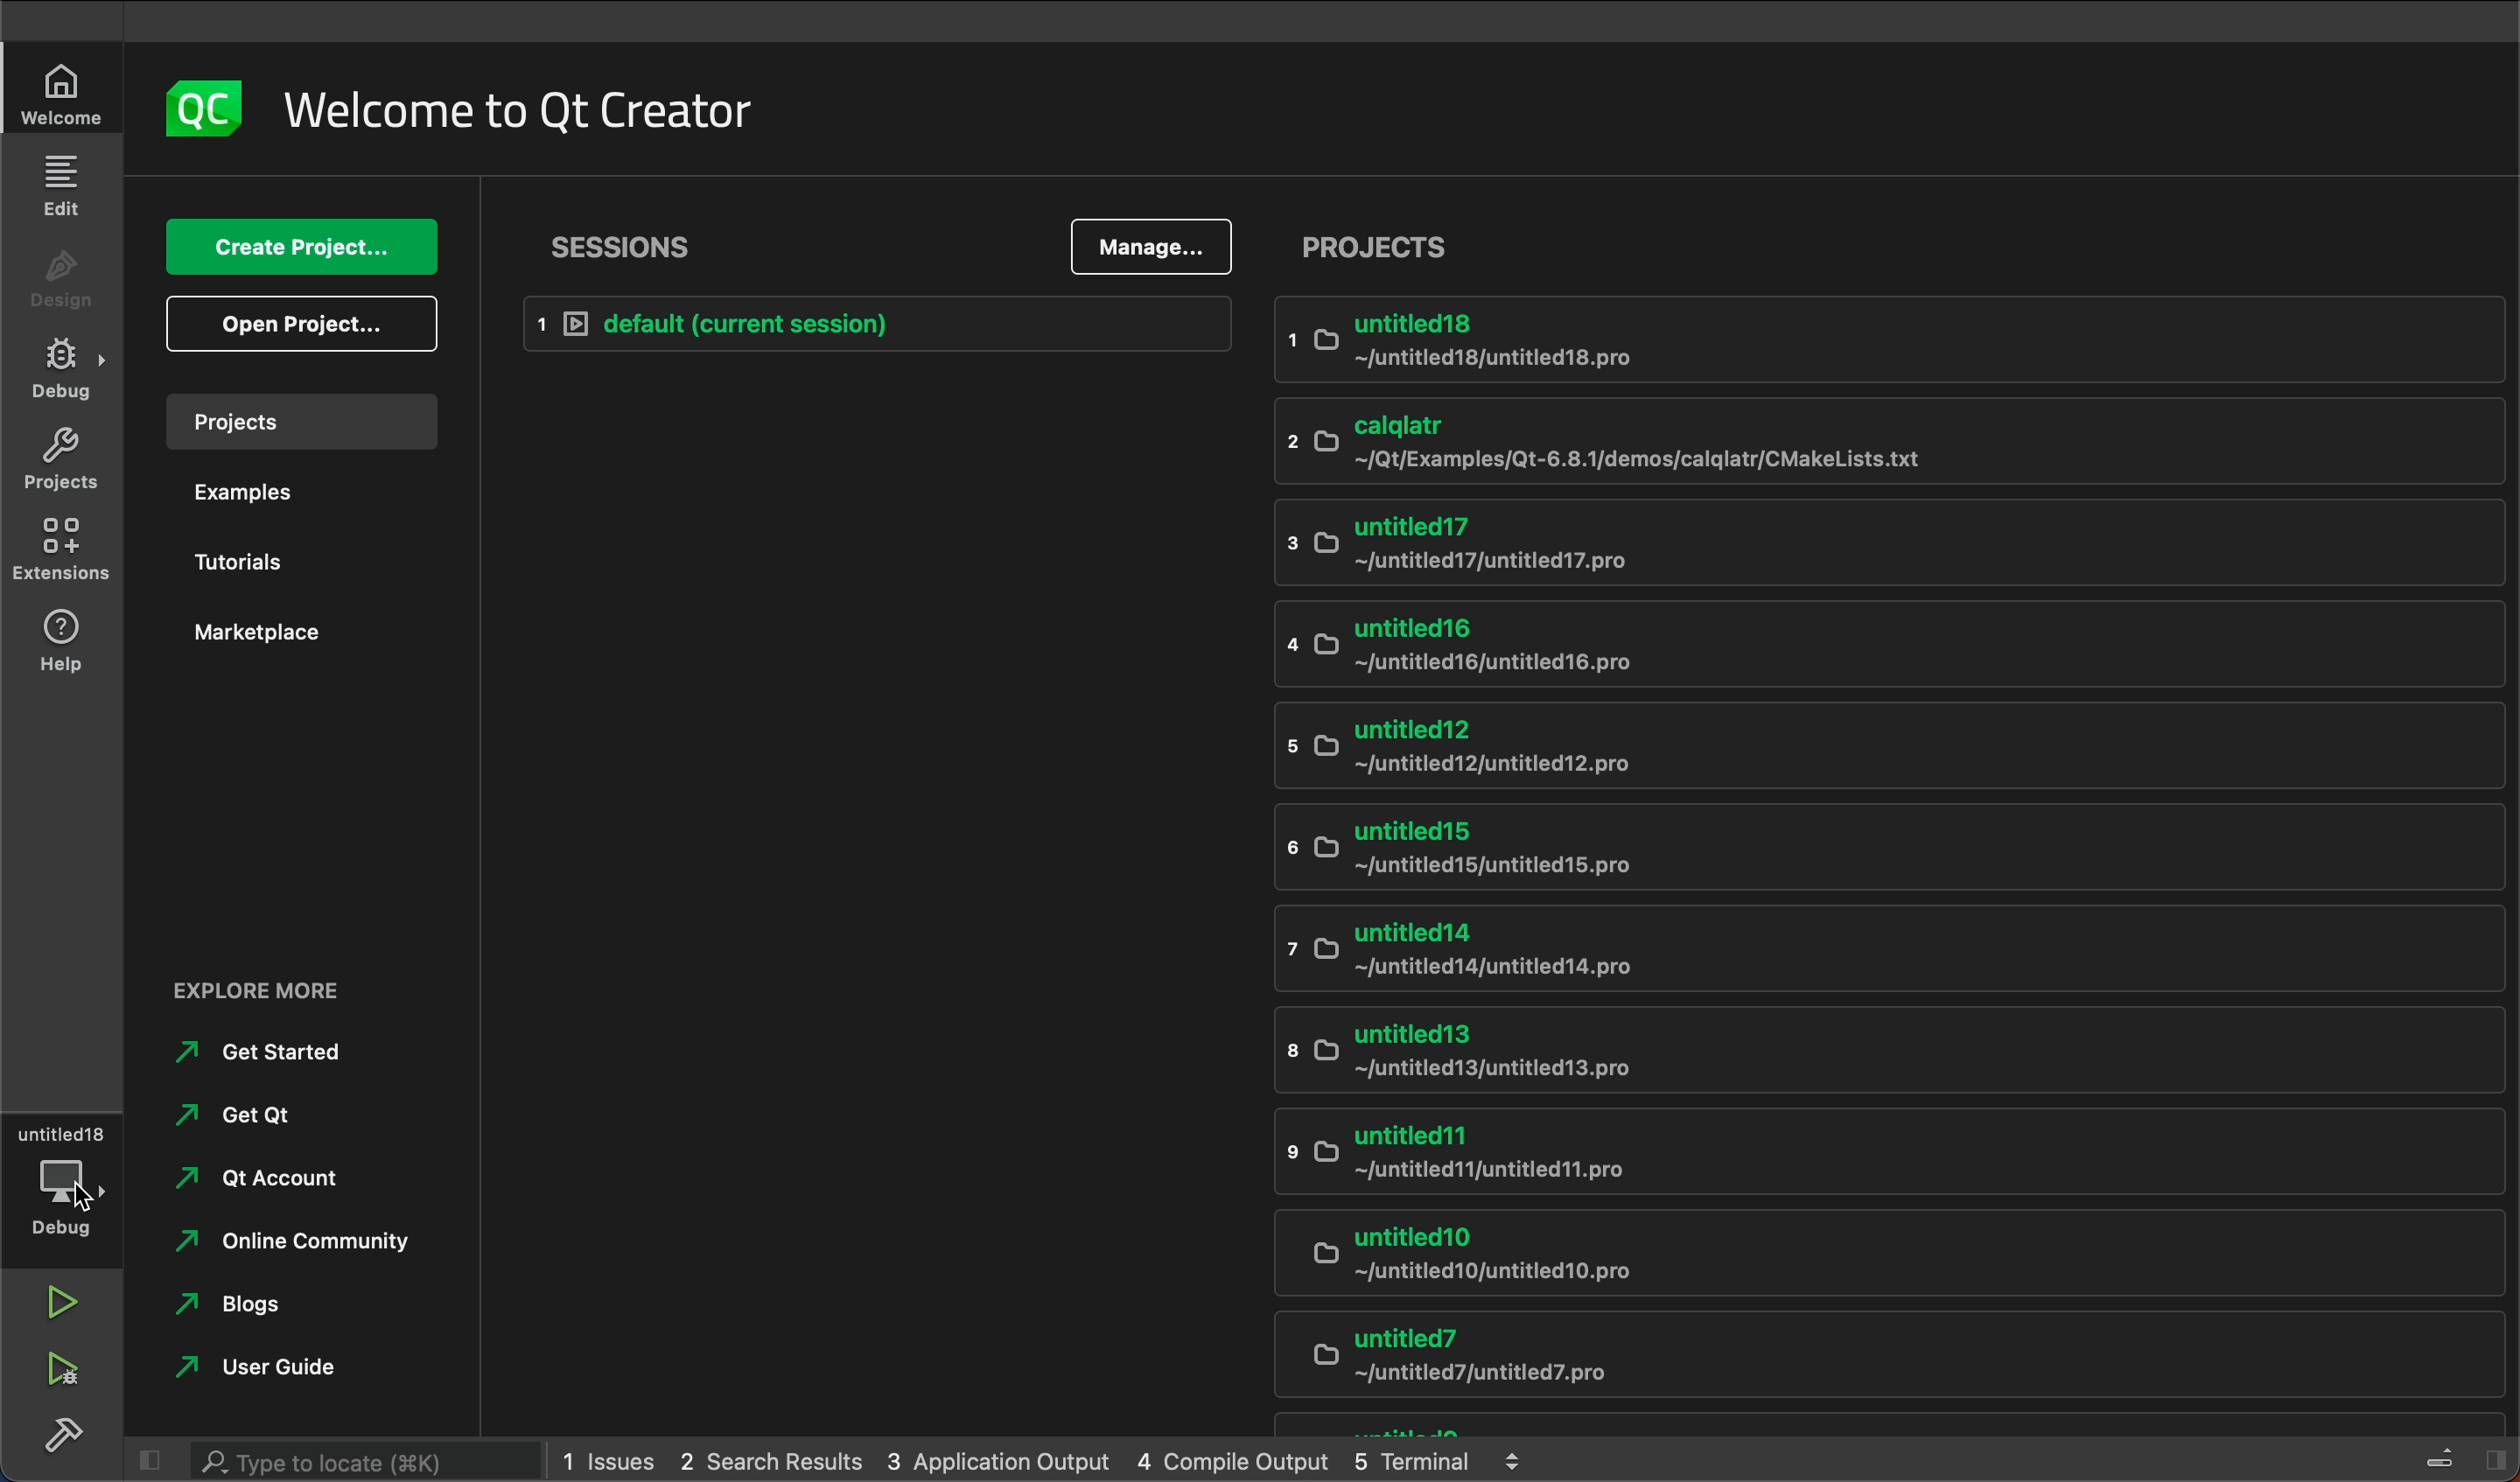 This screenshot has width=2520, height=1482. Describe the element at coordinates (516, 106) in the screenshot. I see `welcome` at that location.